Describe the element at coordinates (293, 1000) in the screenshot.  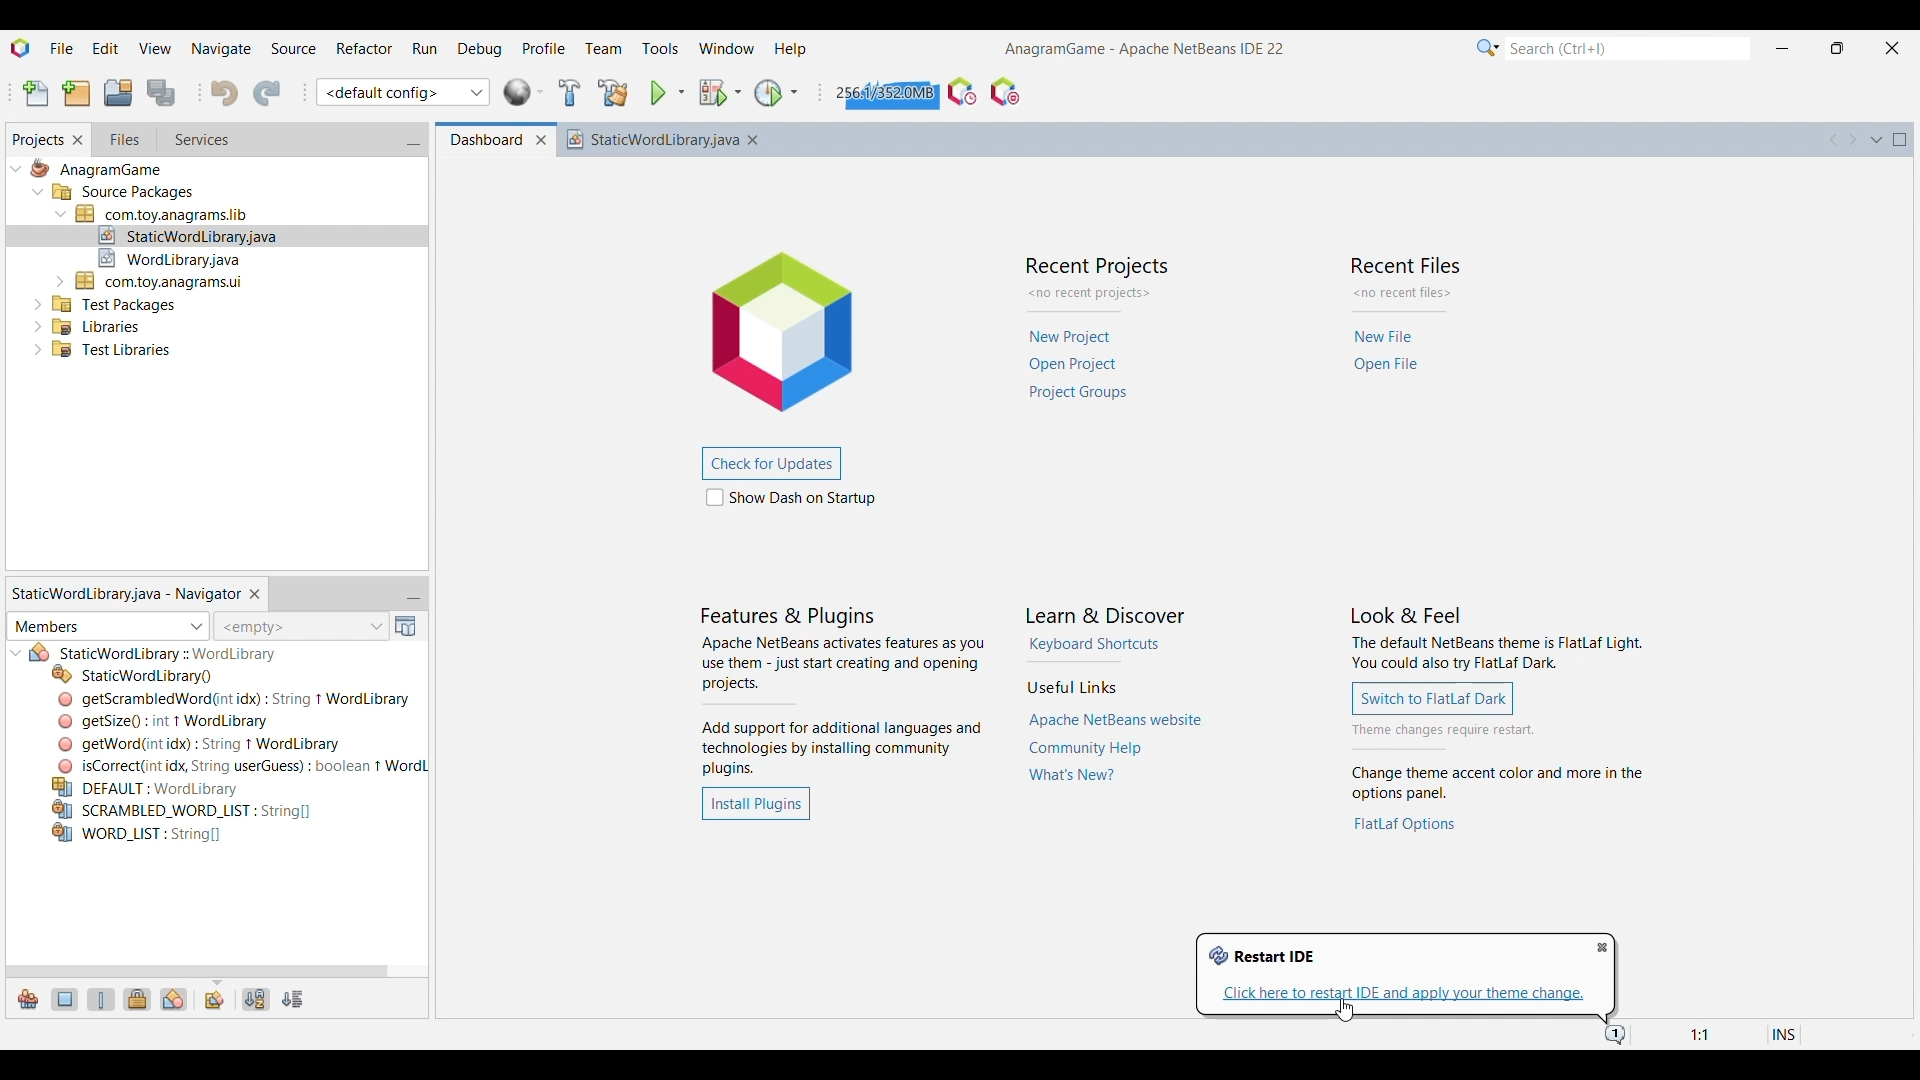
I see `Sort by source` at that location.